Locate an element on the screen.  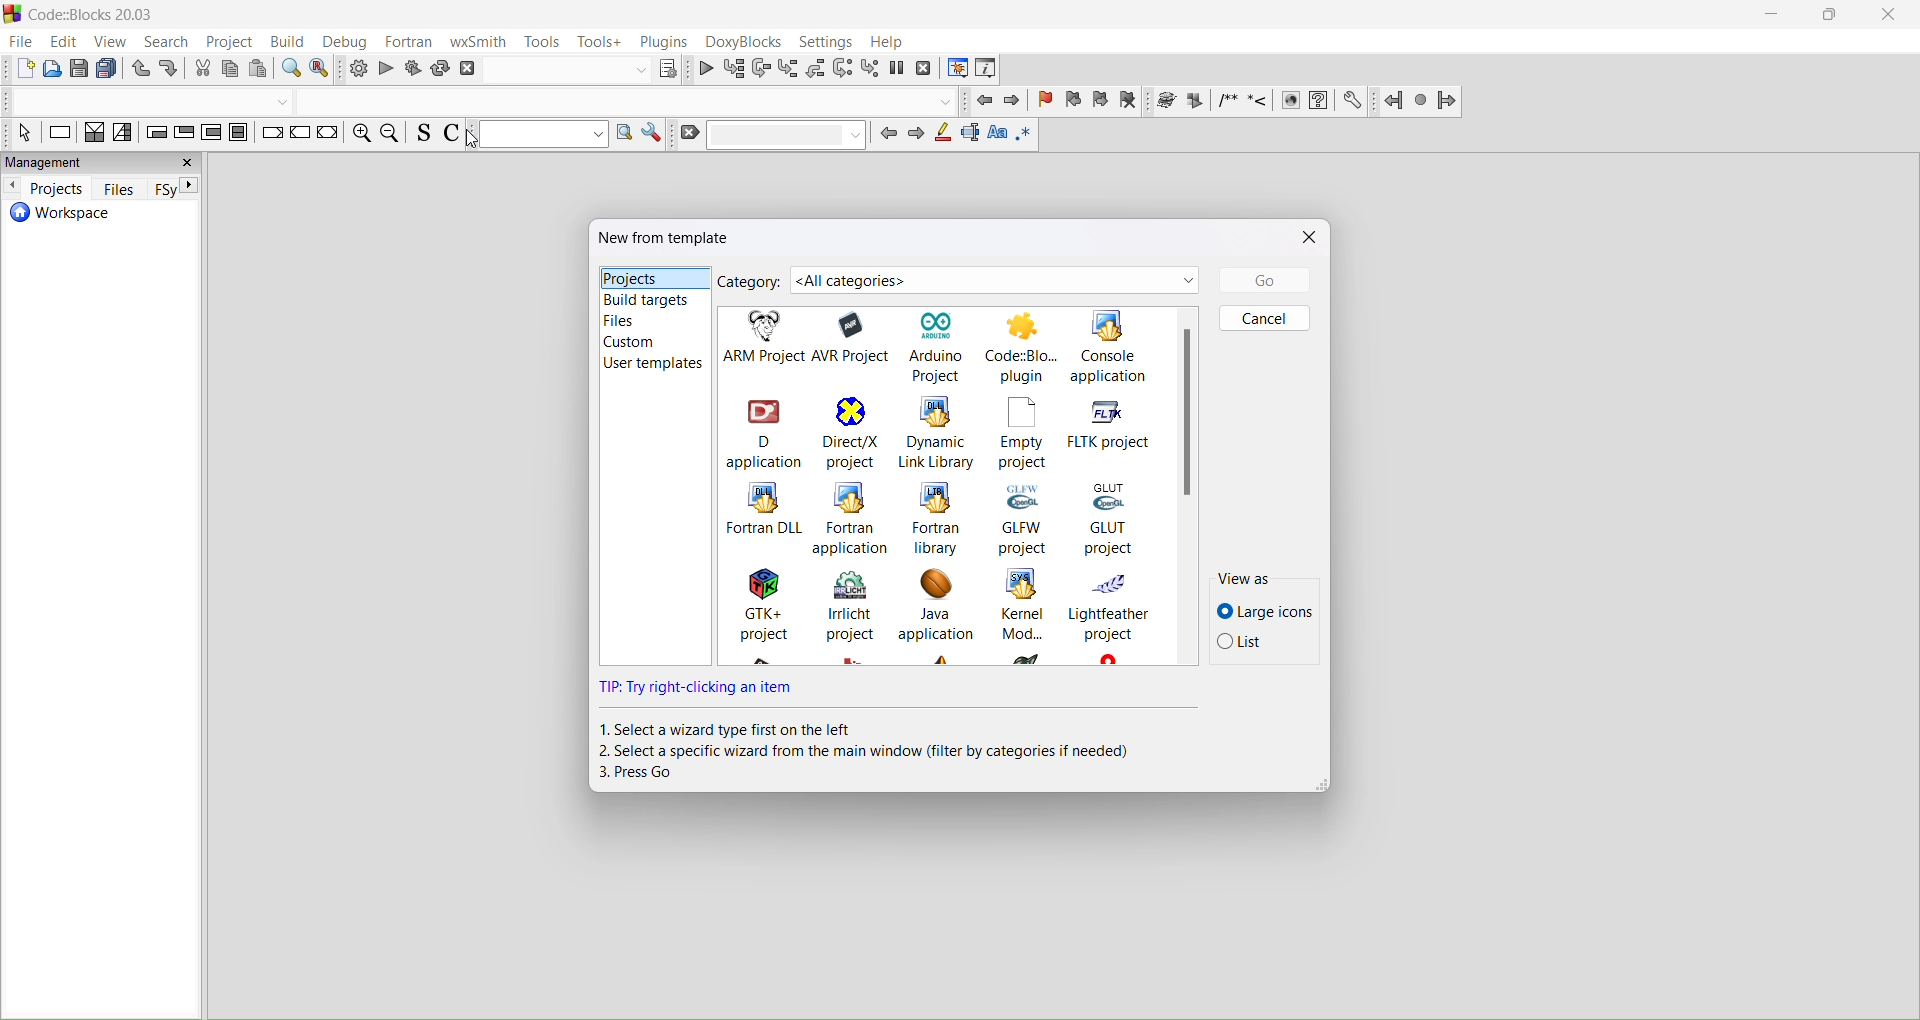
various info is located at coordinates (990, 69).